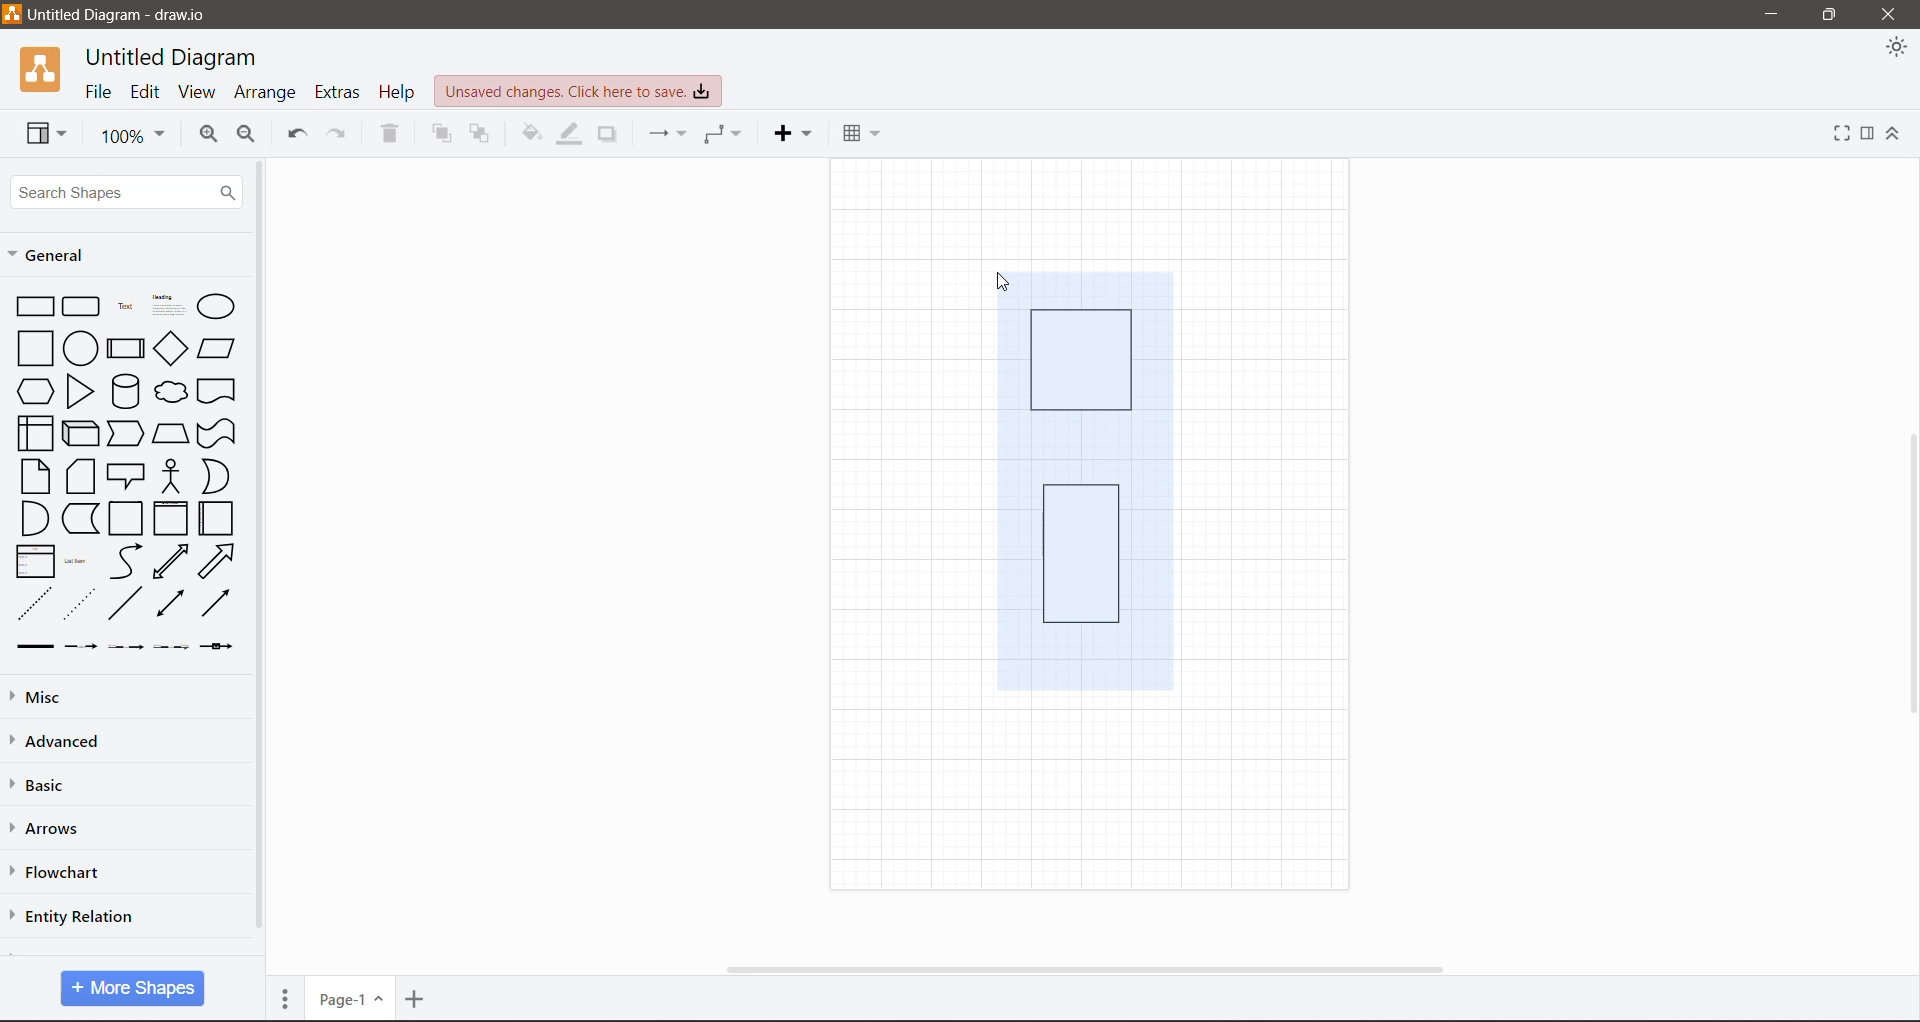 The image size is (1920, 1022). Describe the element at coordinates (441, 134) in the screenshot. I see `To Front` at that location.